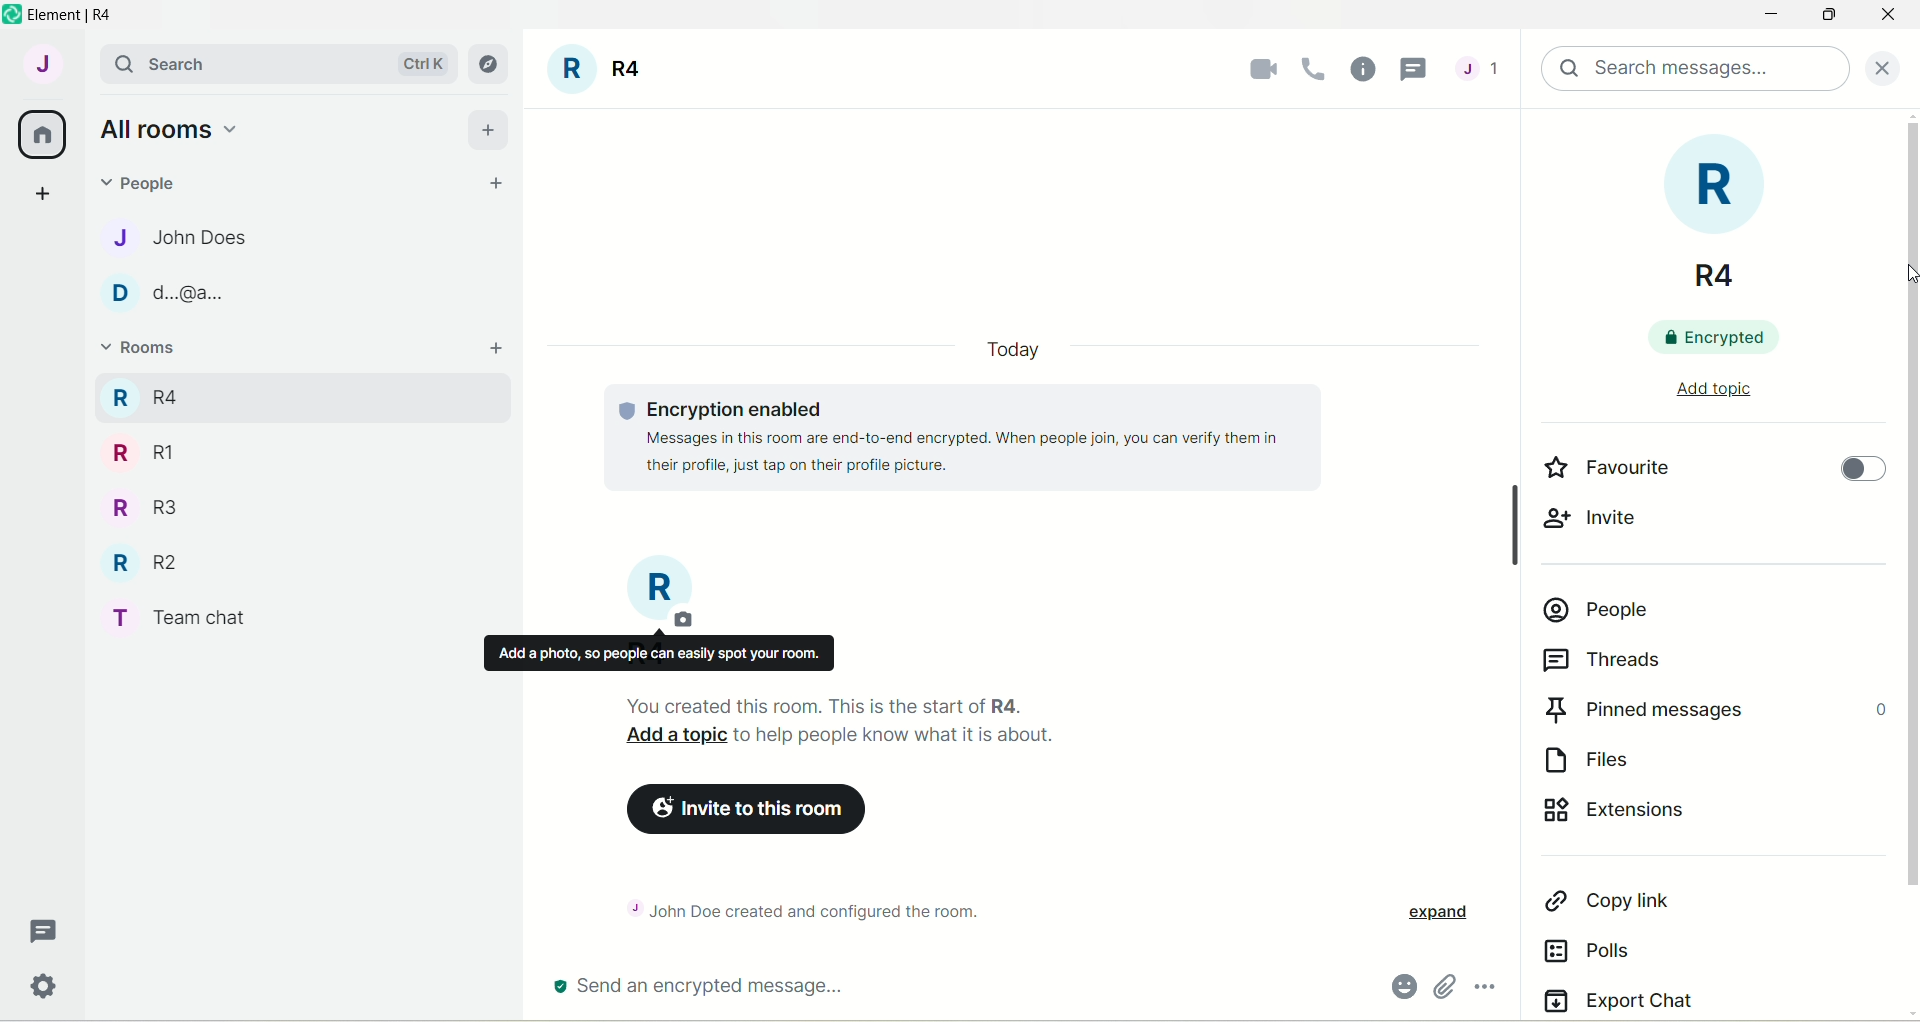  Describe the element at coordinates (1609, 466) in the screenshot. I see `favourite` at that location.